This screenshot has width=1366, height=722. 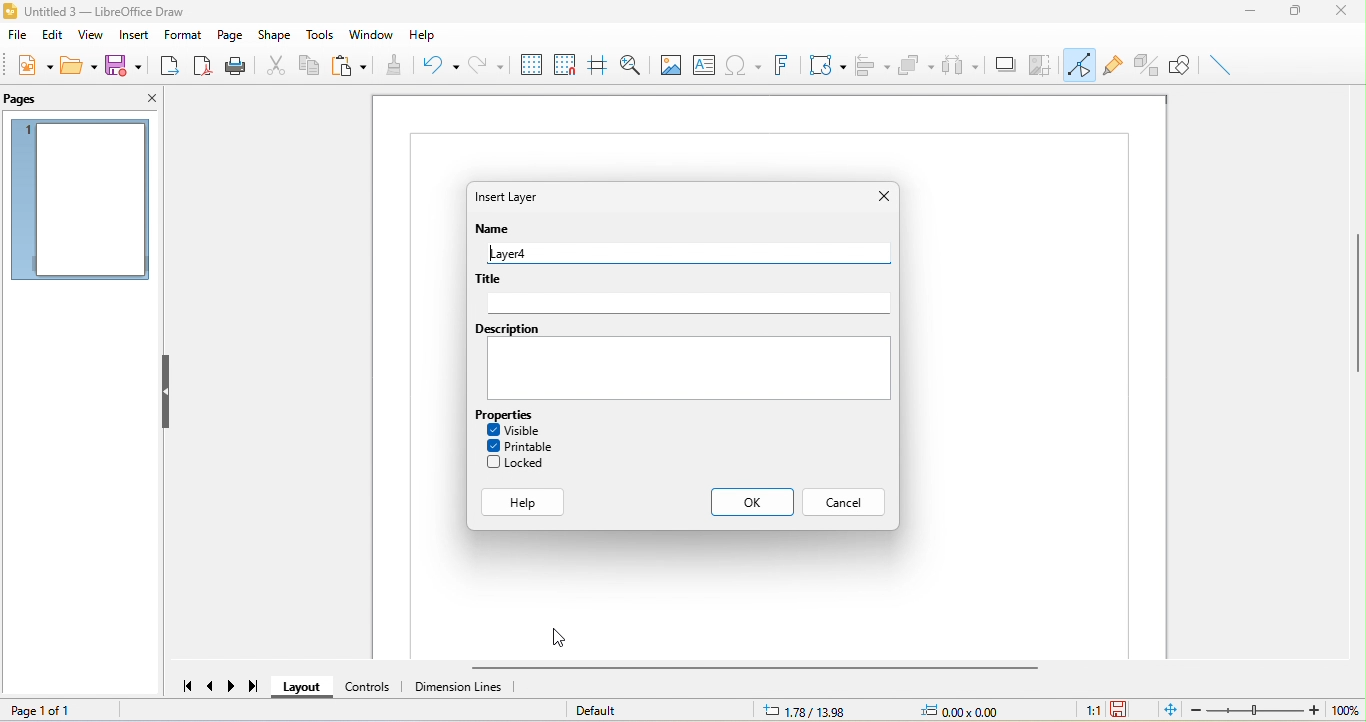 What do you see at coordinates (276, 65) in the screenshot?
I see `cut` at bounding box center [276, 65].